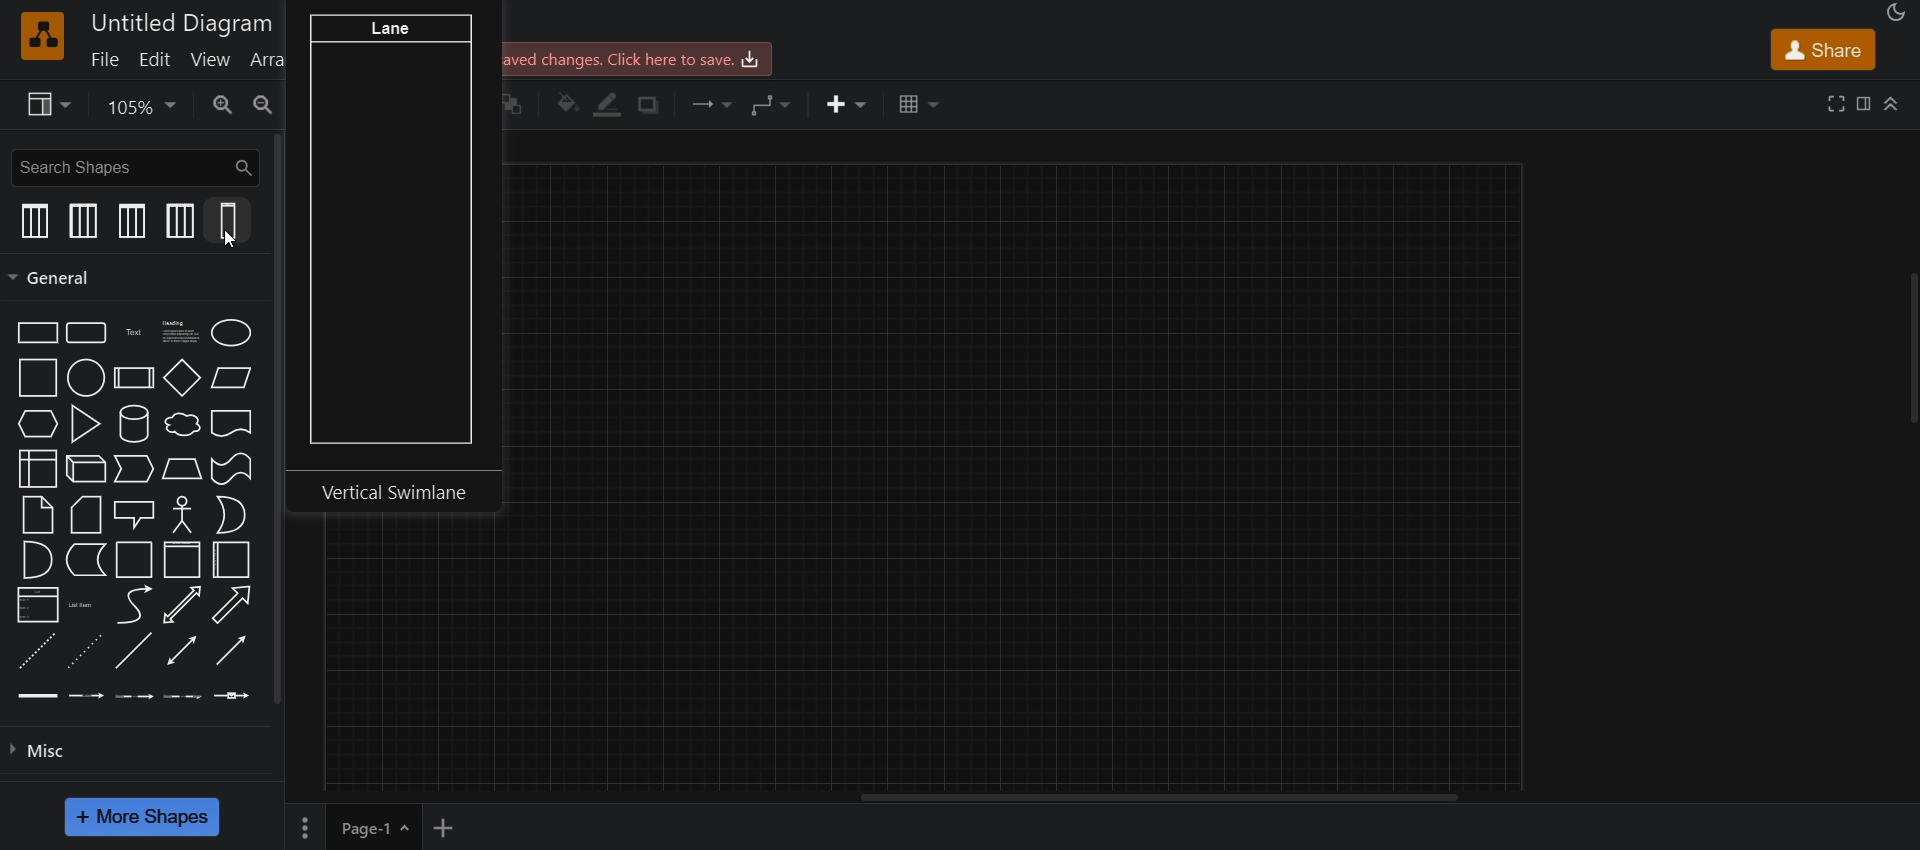 Image resolution: width=1920 pixels, height=850 pixels. What do you see at coordinates (135, 423) in the screenshot?
I see `cylinder` at bounding box center [135, 423].